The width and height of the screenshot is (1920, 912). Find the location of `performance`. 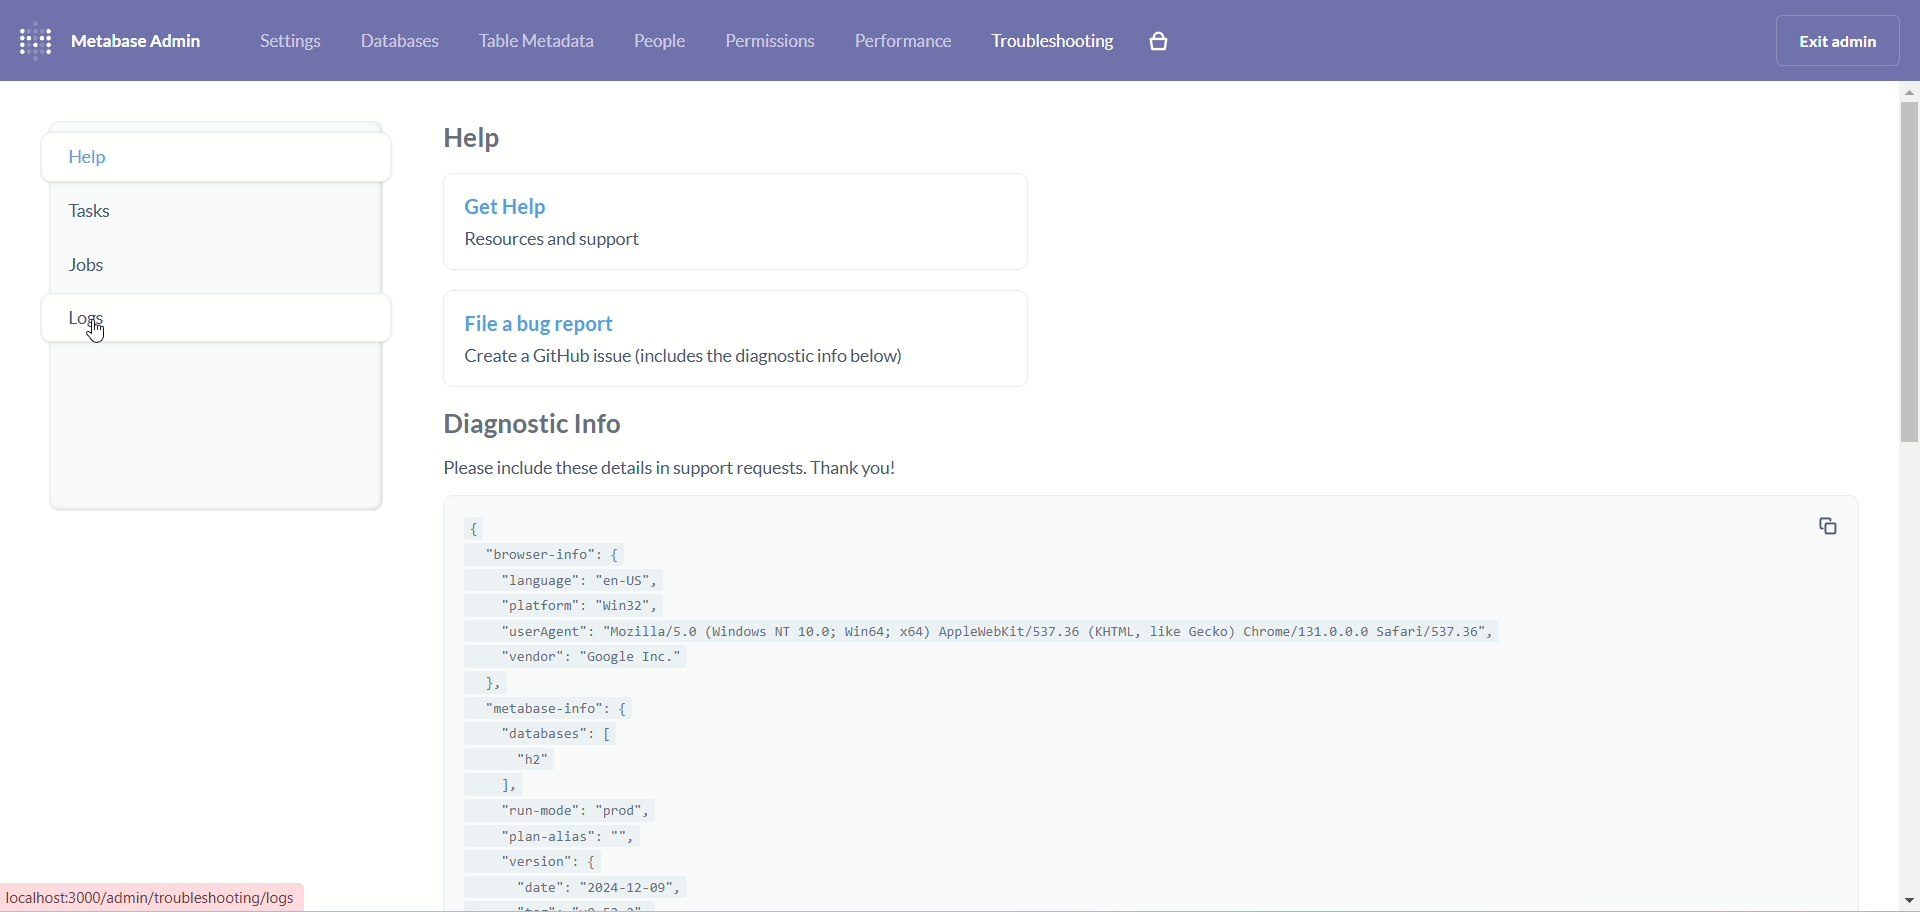

performance is located at coordinates (904, 44).